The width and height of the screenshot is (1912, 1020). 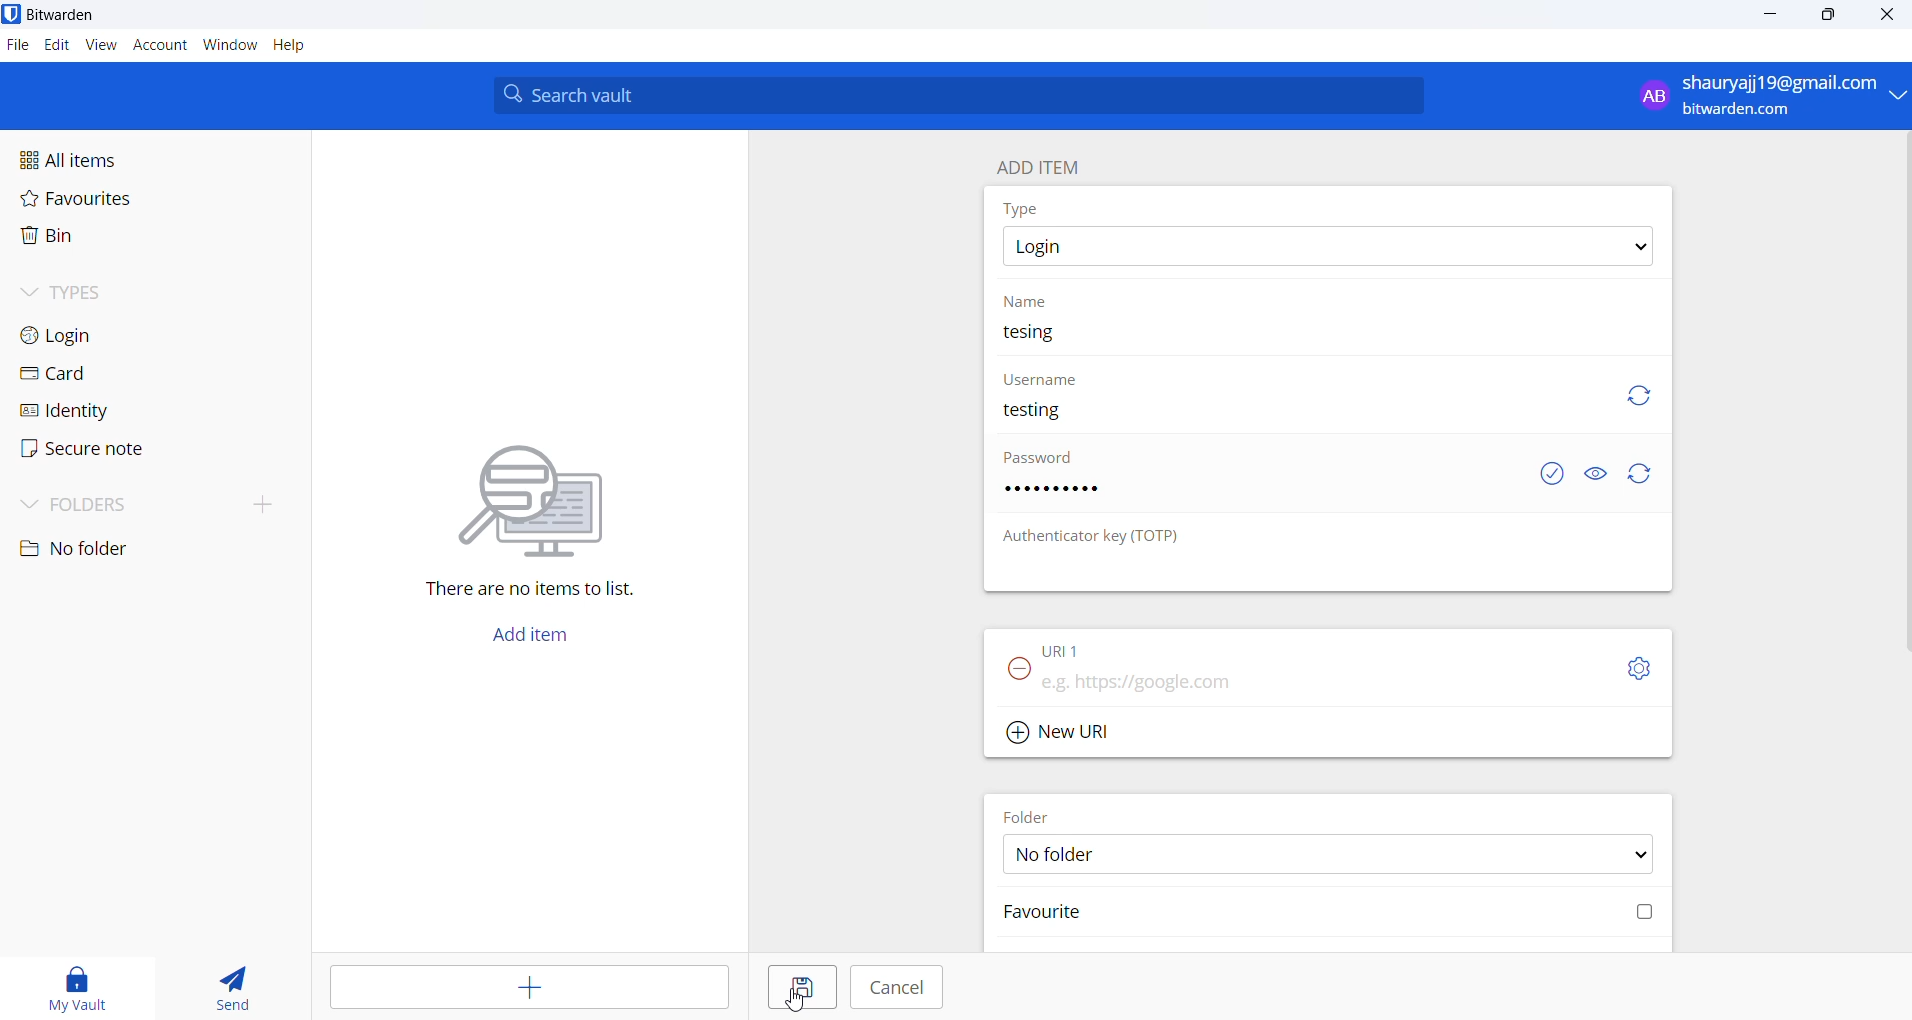 What do you see at coordinates (1043, 409) in the screenshot?
I see `entered username` at bounding box center [1043, 409].